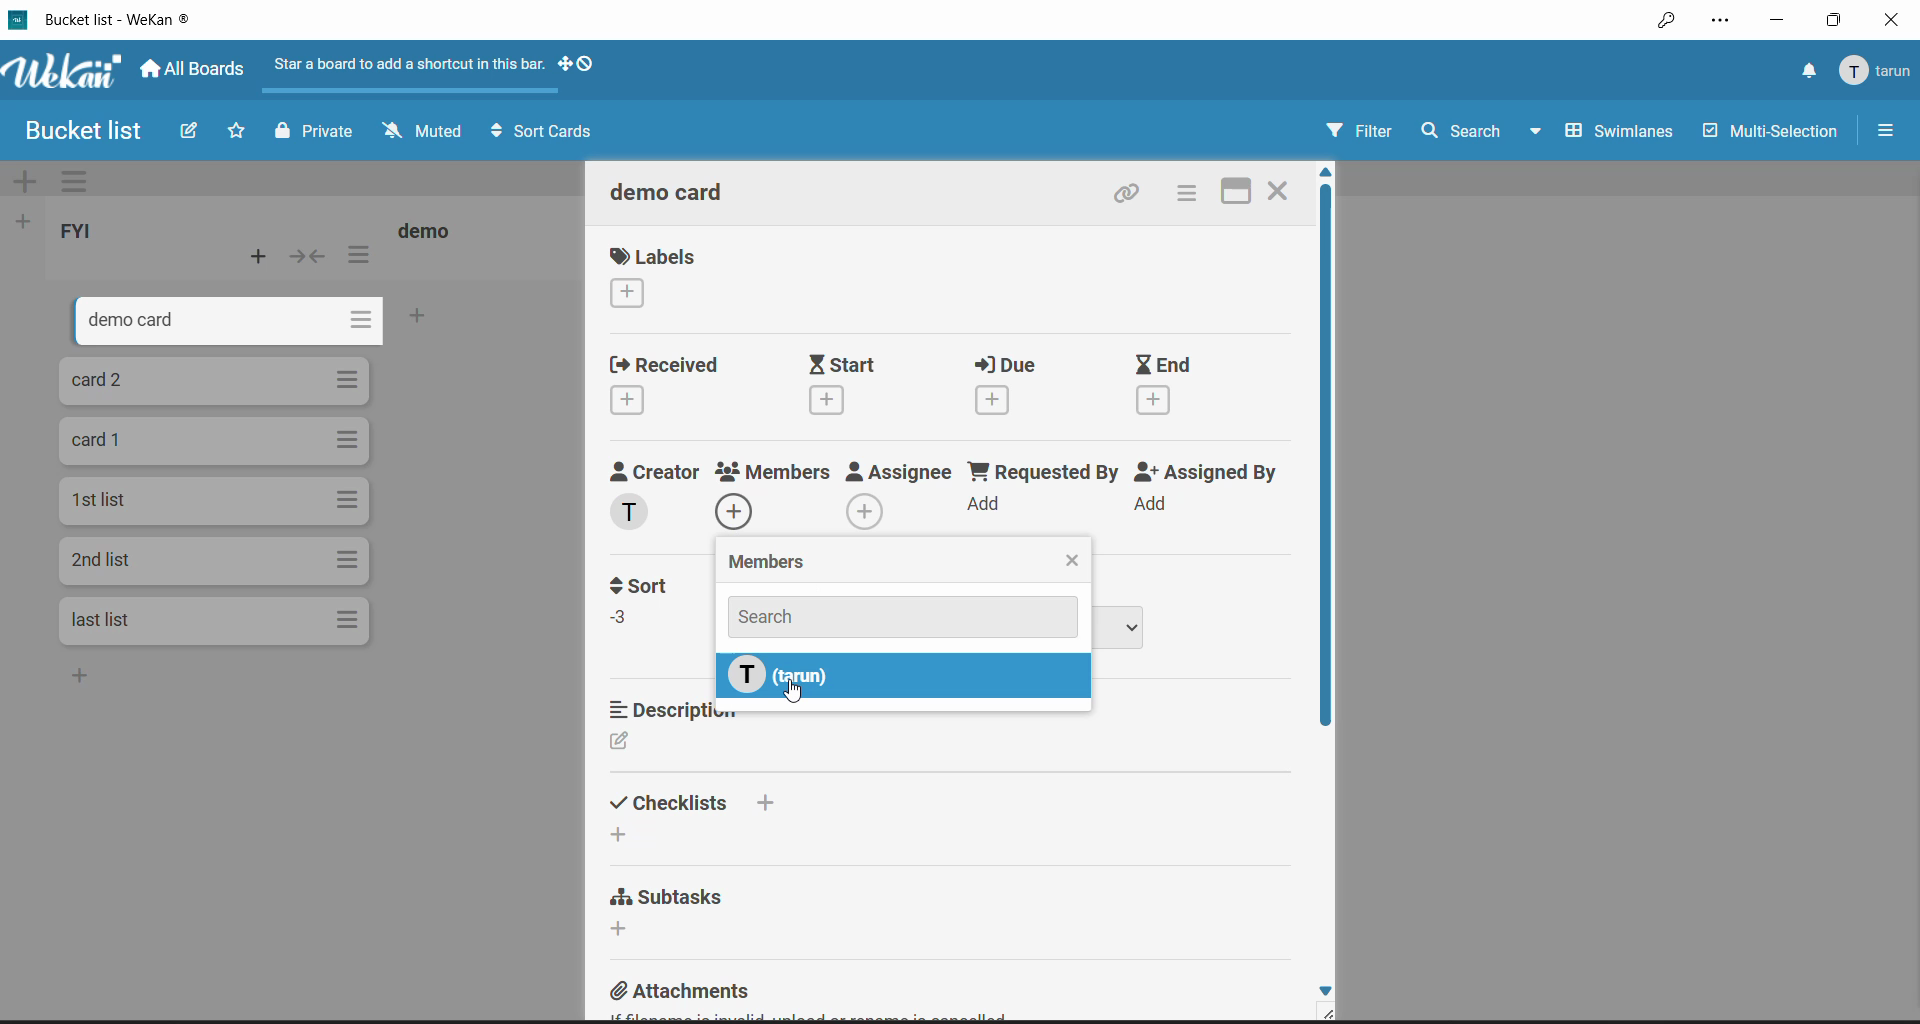 This screenshot has width=1920, height=1024. I want to click on vertical scroll bar, so click(1324, 459).